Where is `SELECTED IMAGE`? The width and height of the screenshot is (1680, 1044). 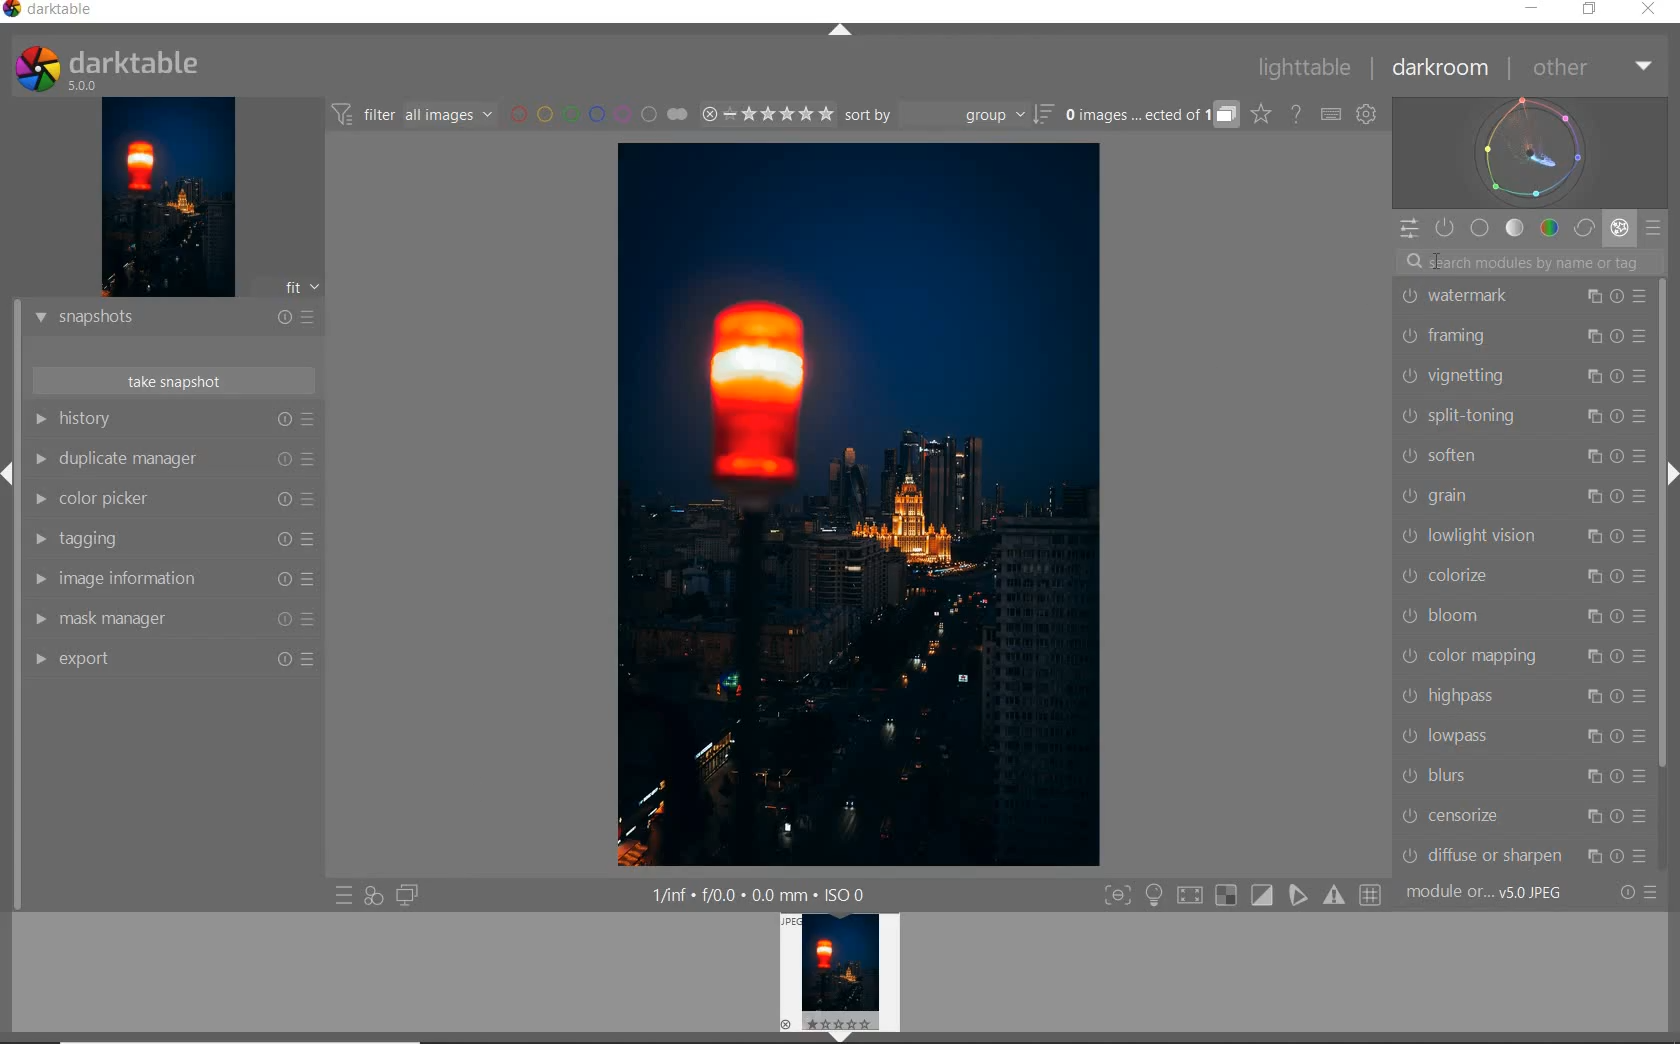
SELECTED IMAGE is located at coordinates (857, 501).